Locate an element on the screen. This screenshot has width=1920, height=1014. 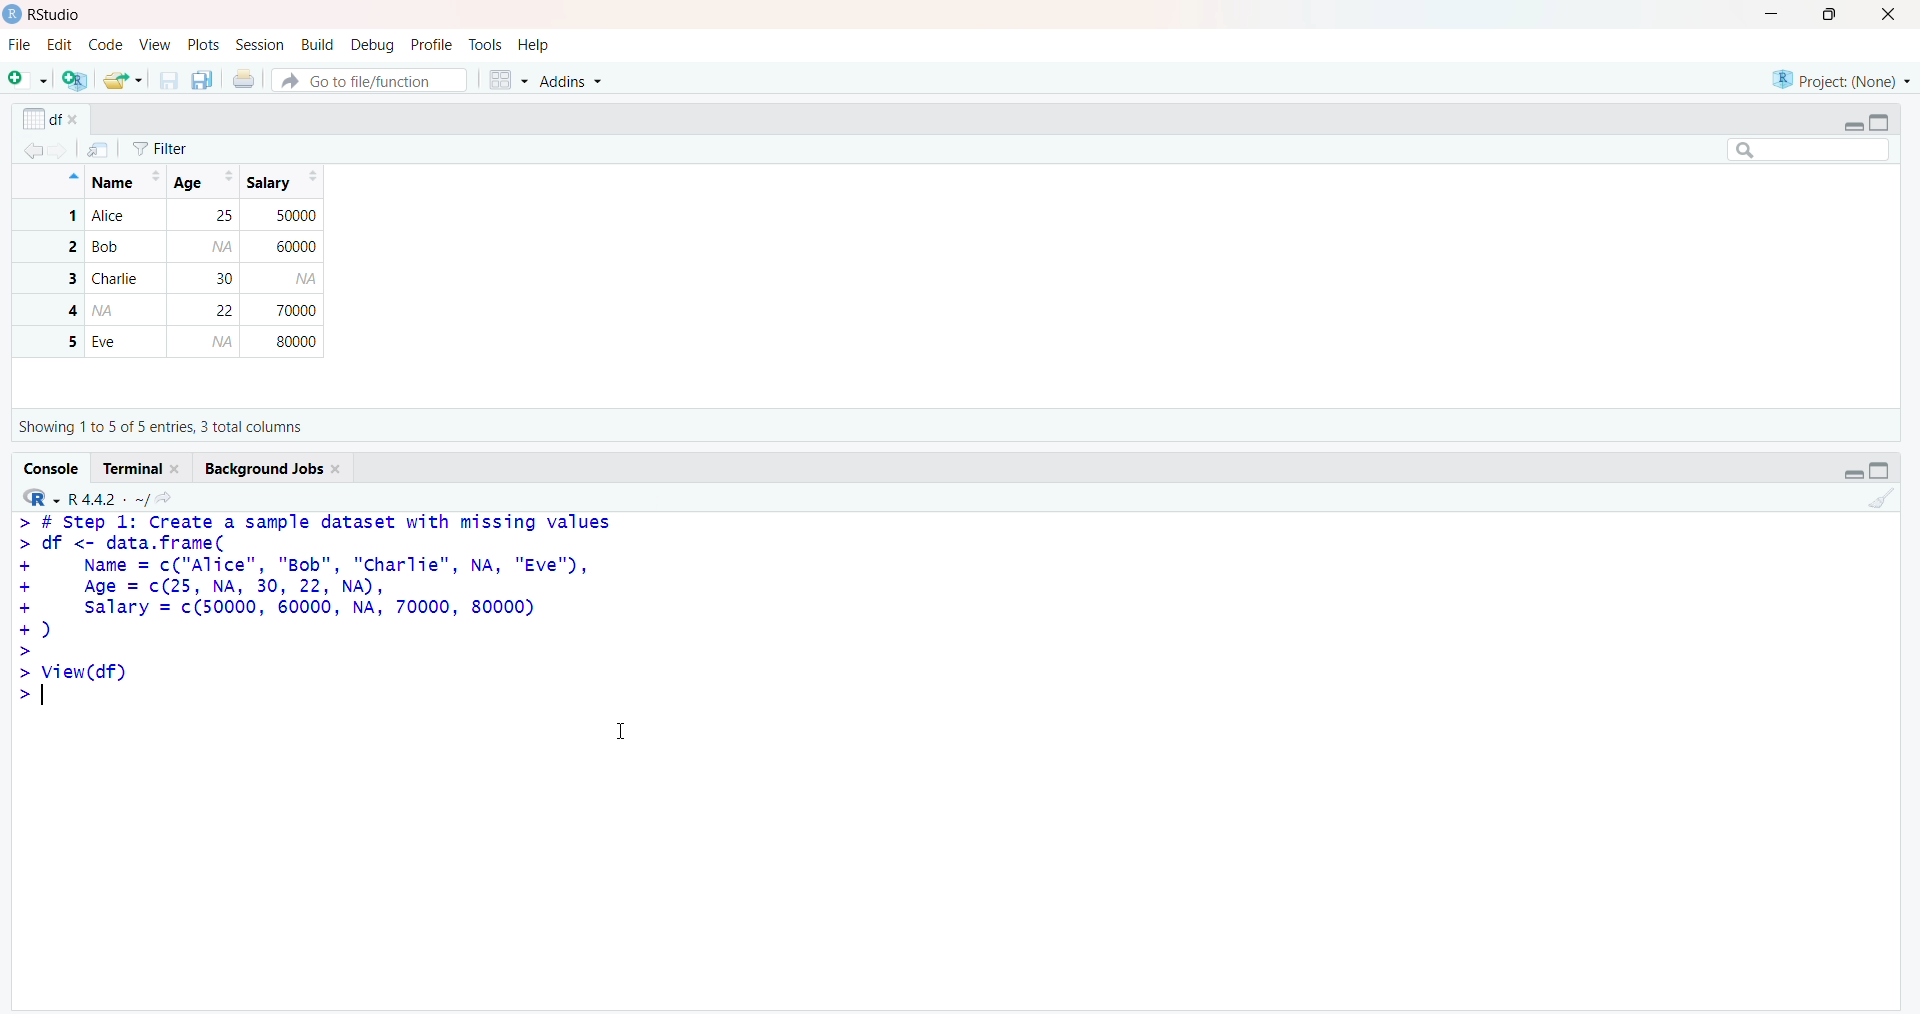
Print the current file is located at coordinates (246, 78).